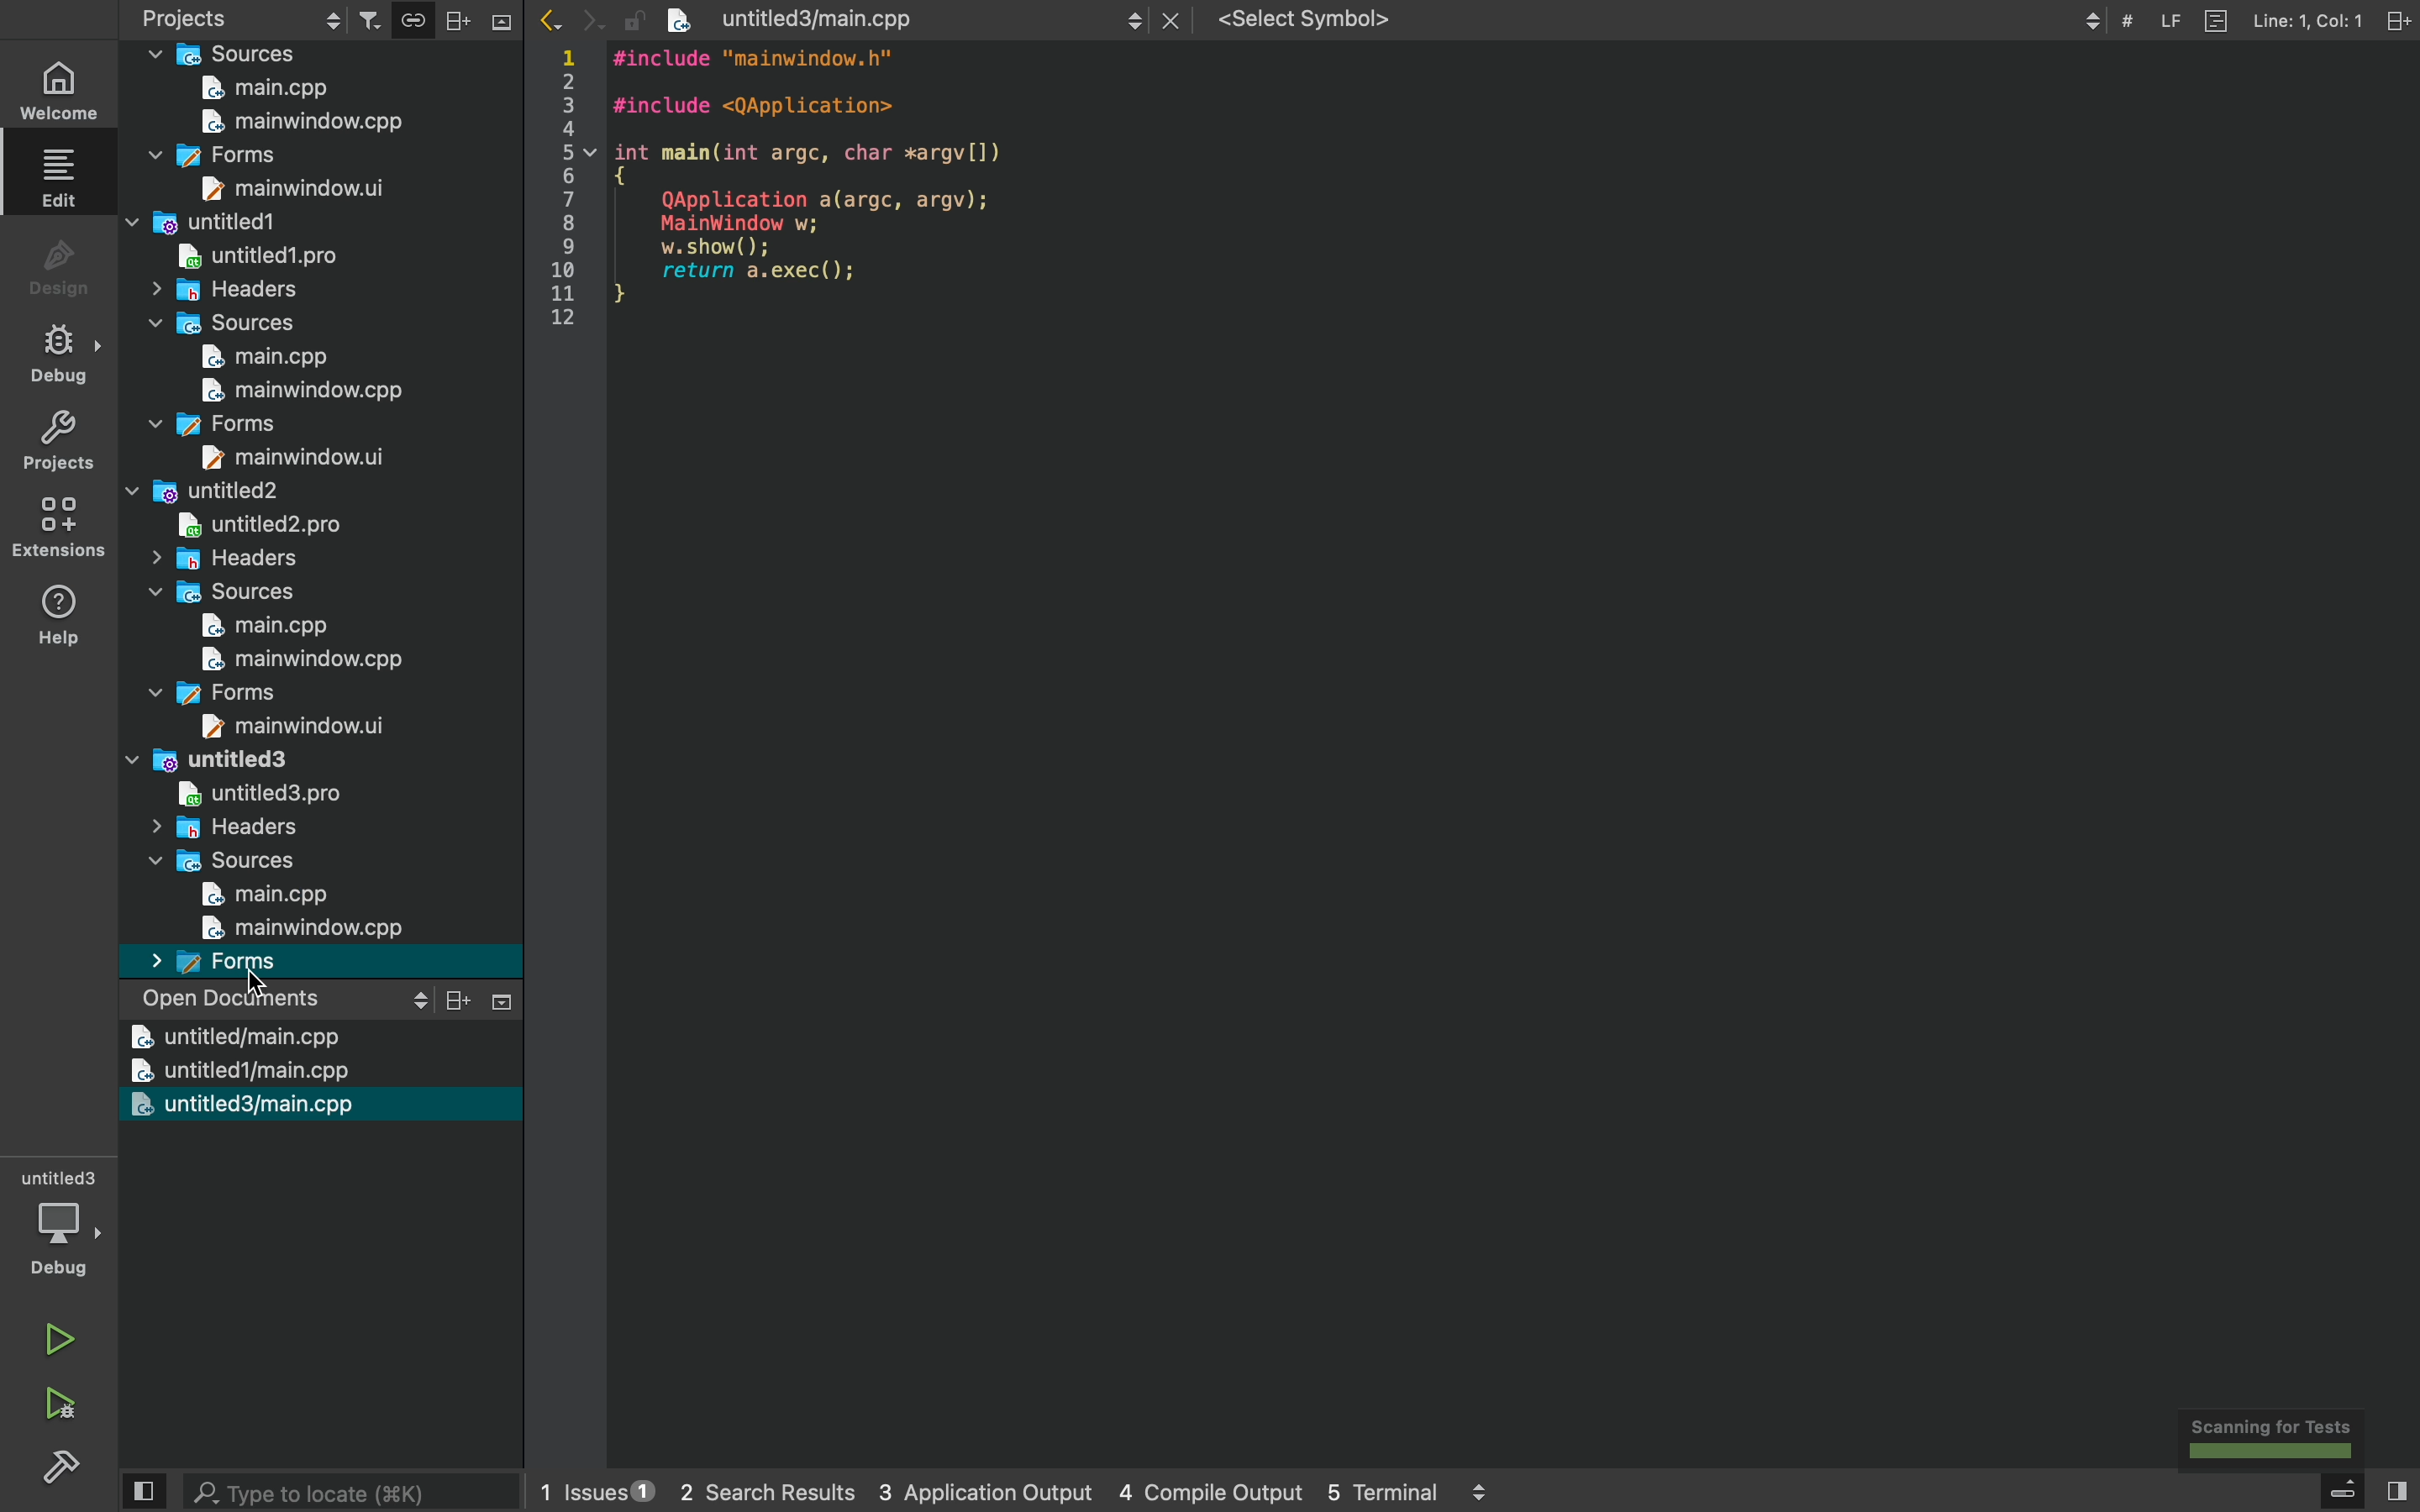 The width and height of the screenshot is (2420, 1512). I want to click on , so click(66, 1470).